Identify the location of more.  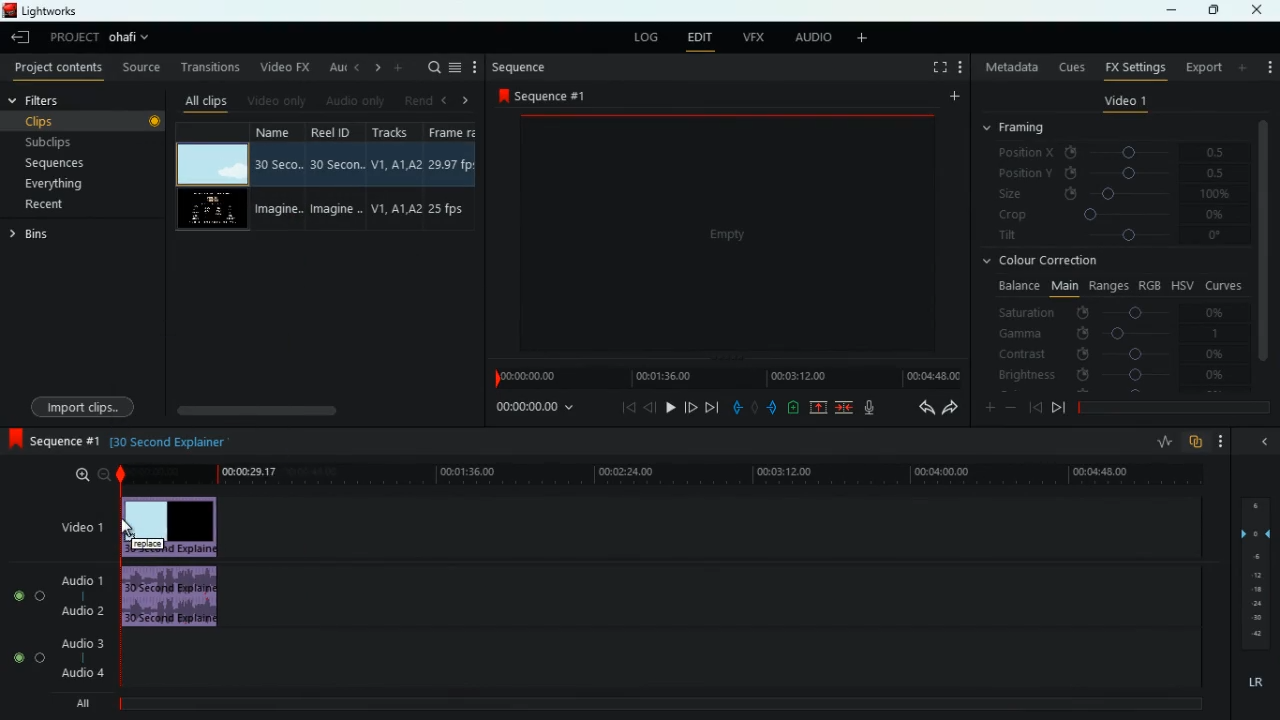
(477, 66).